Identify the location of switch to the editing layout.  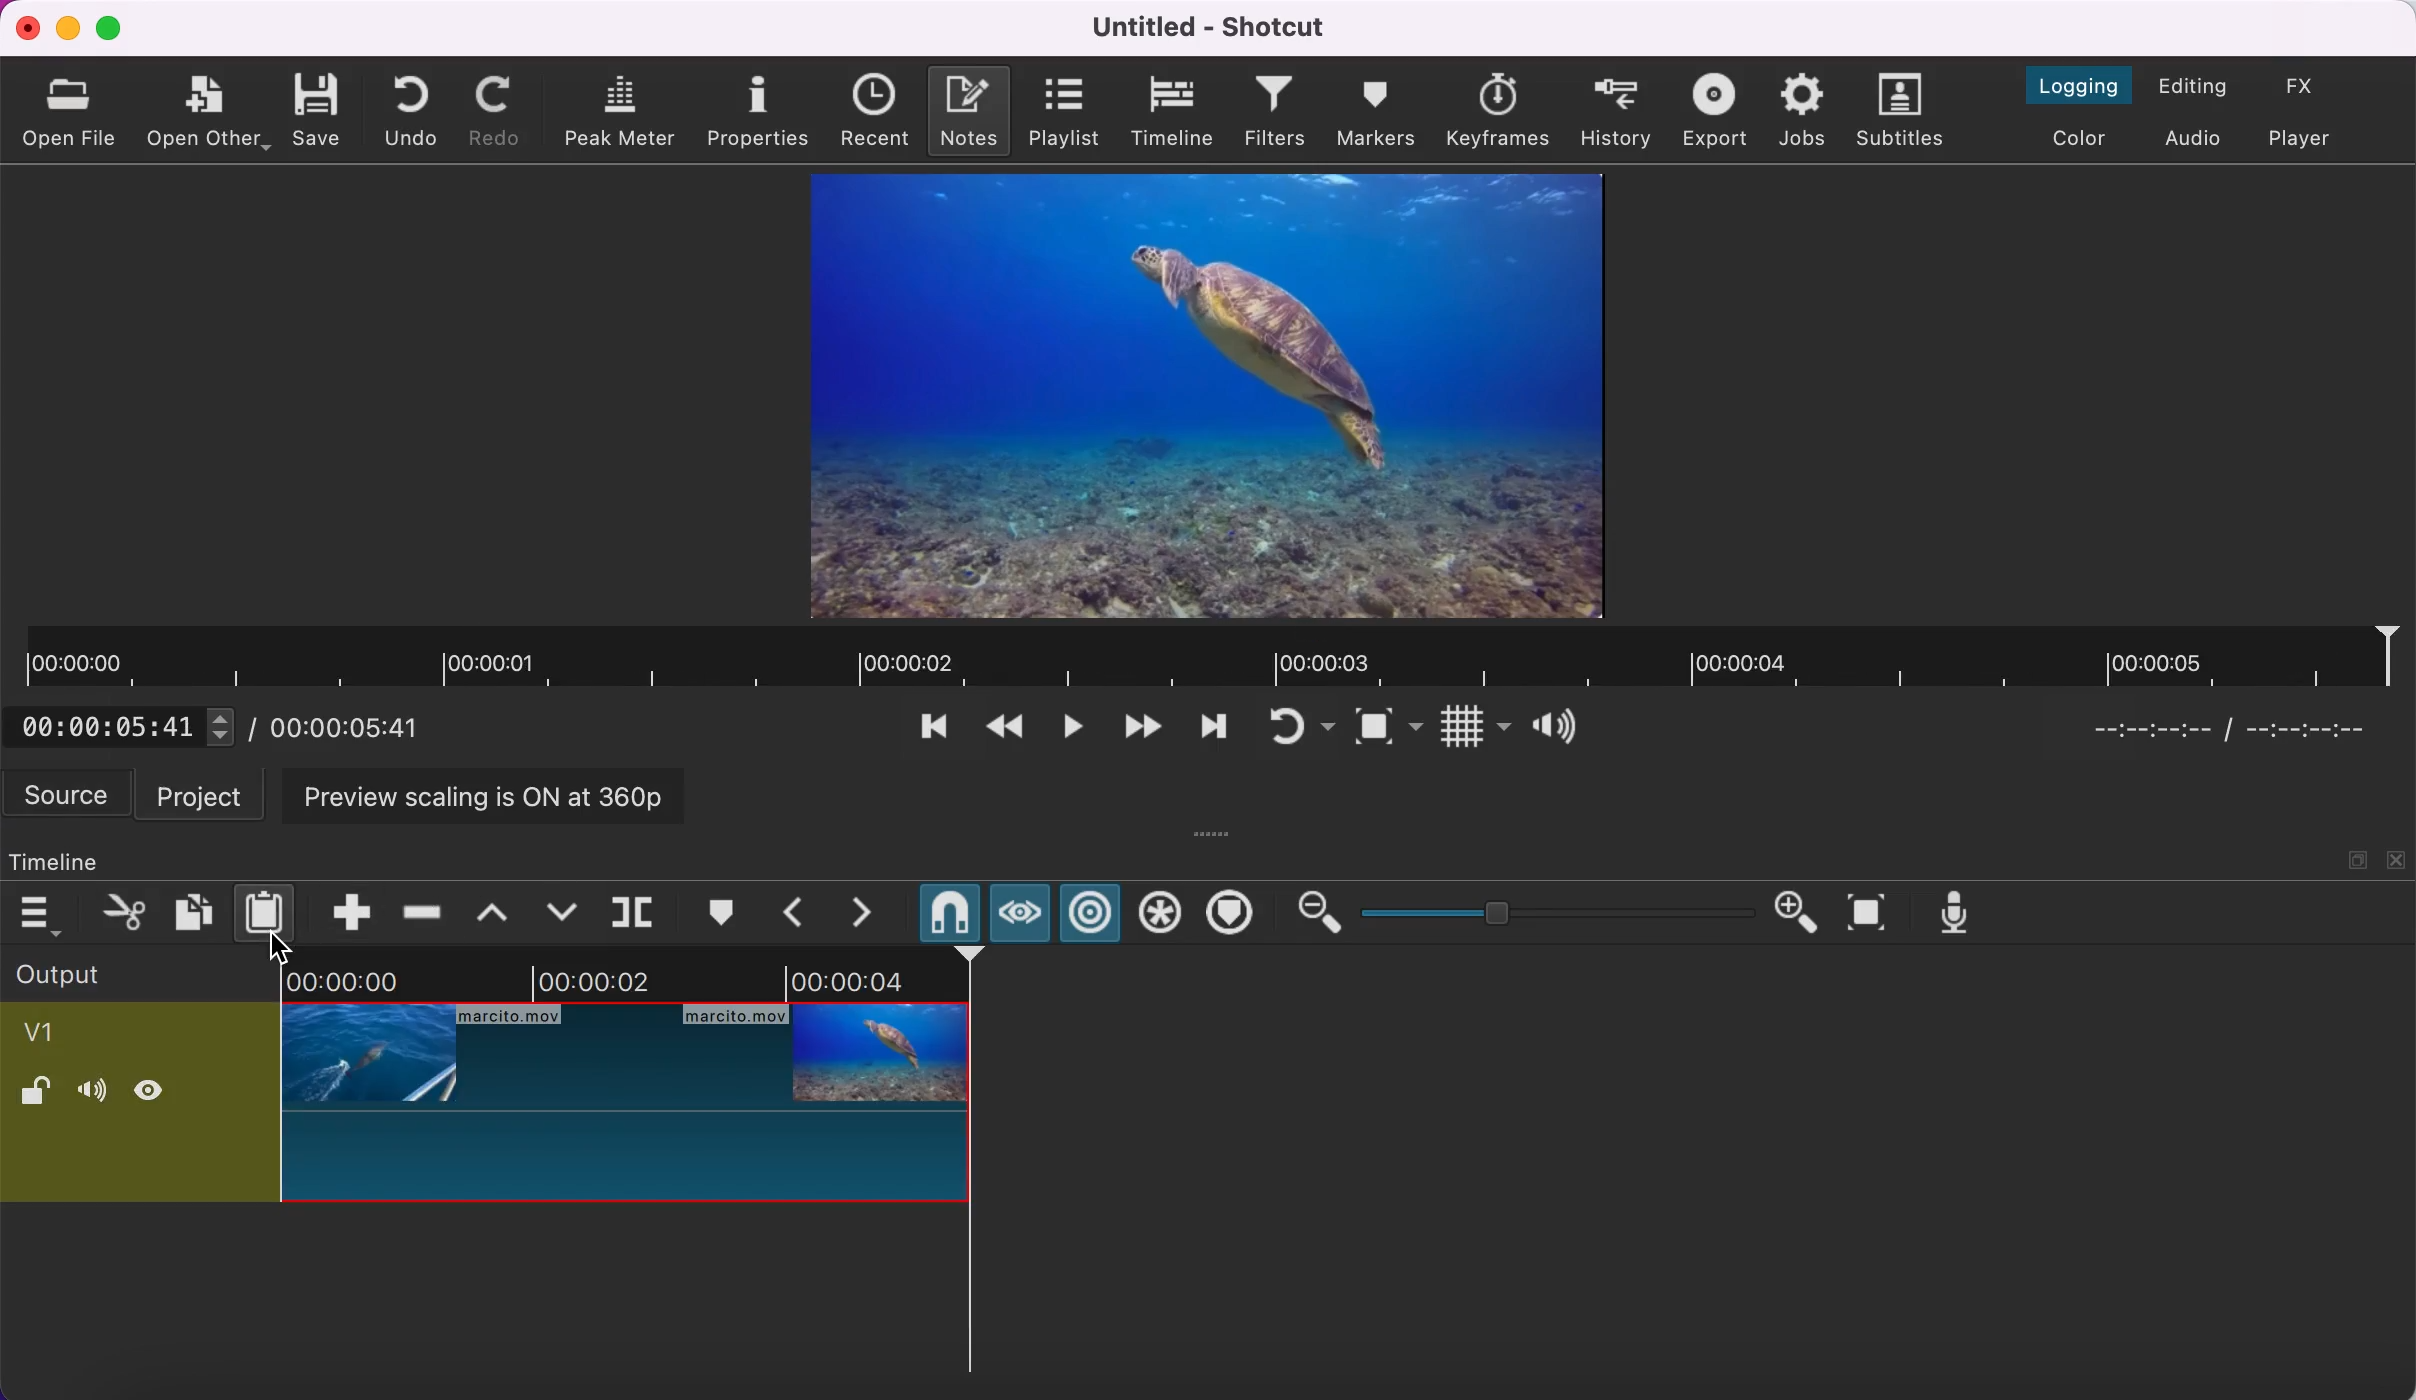
(2200, 85).